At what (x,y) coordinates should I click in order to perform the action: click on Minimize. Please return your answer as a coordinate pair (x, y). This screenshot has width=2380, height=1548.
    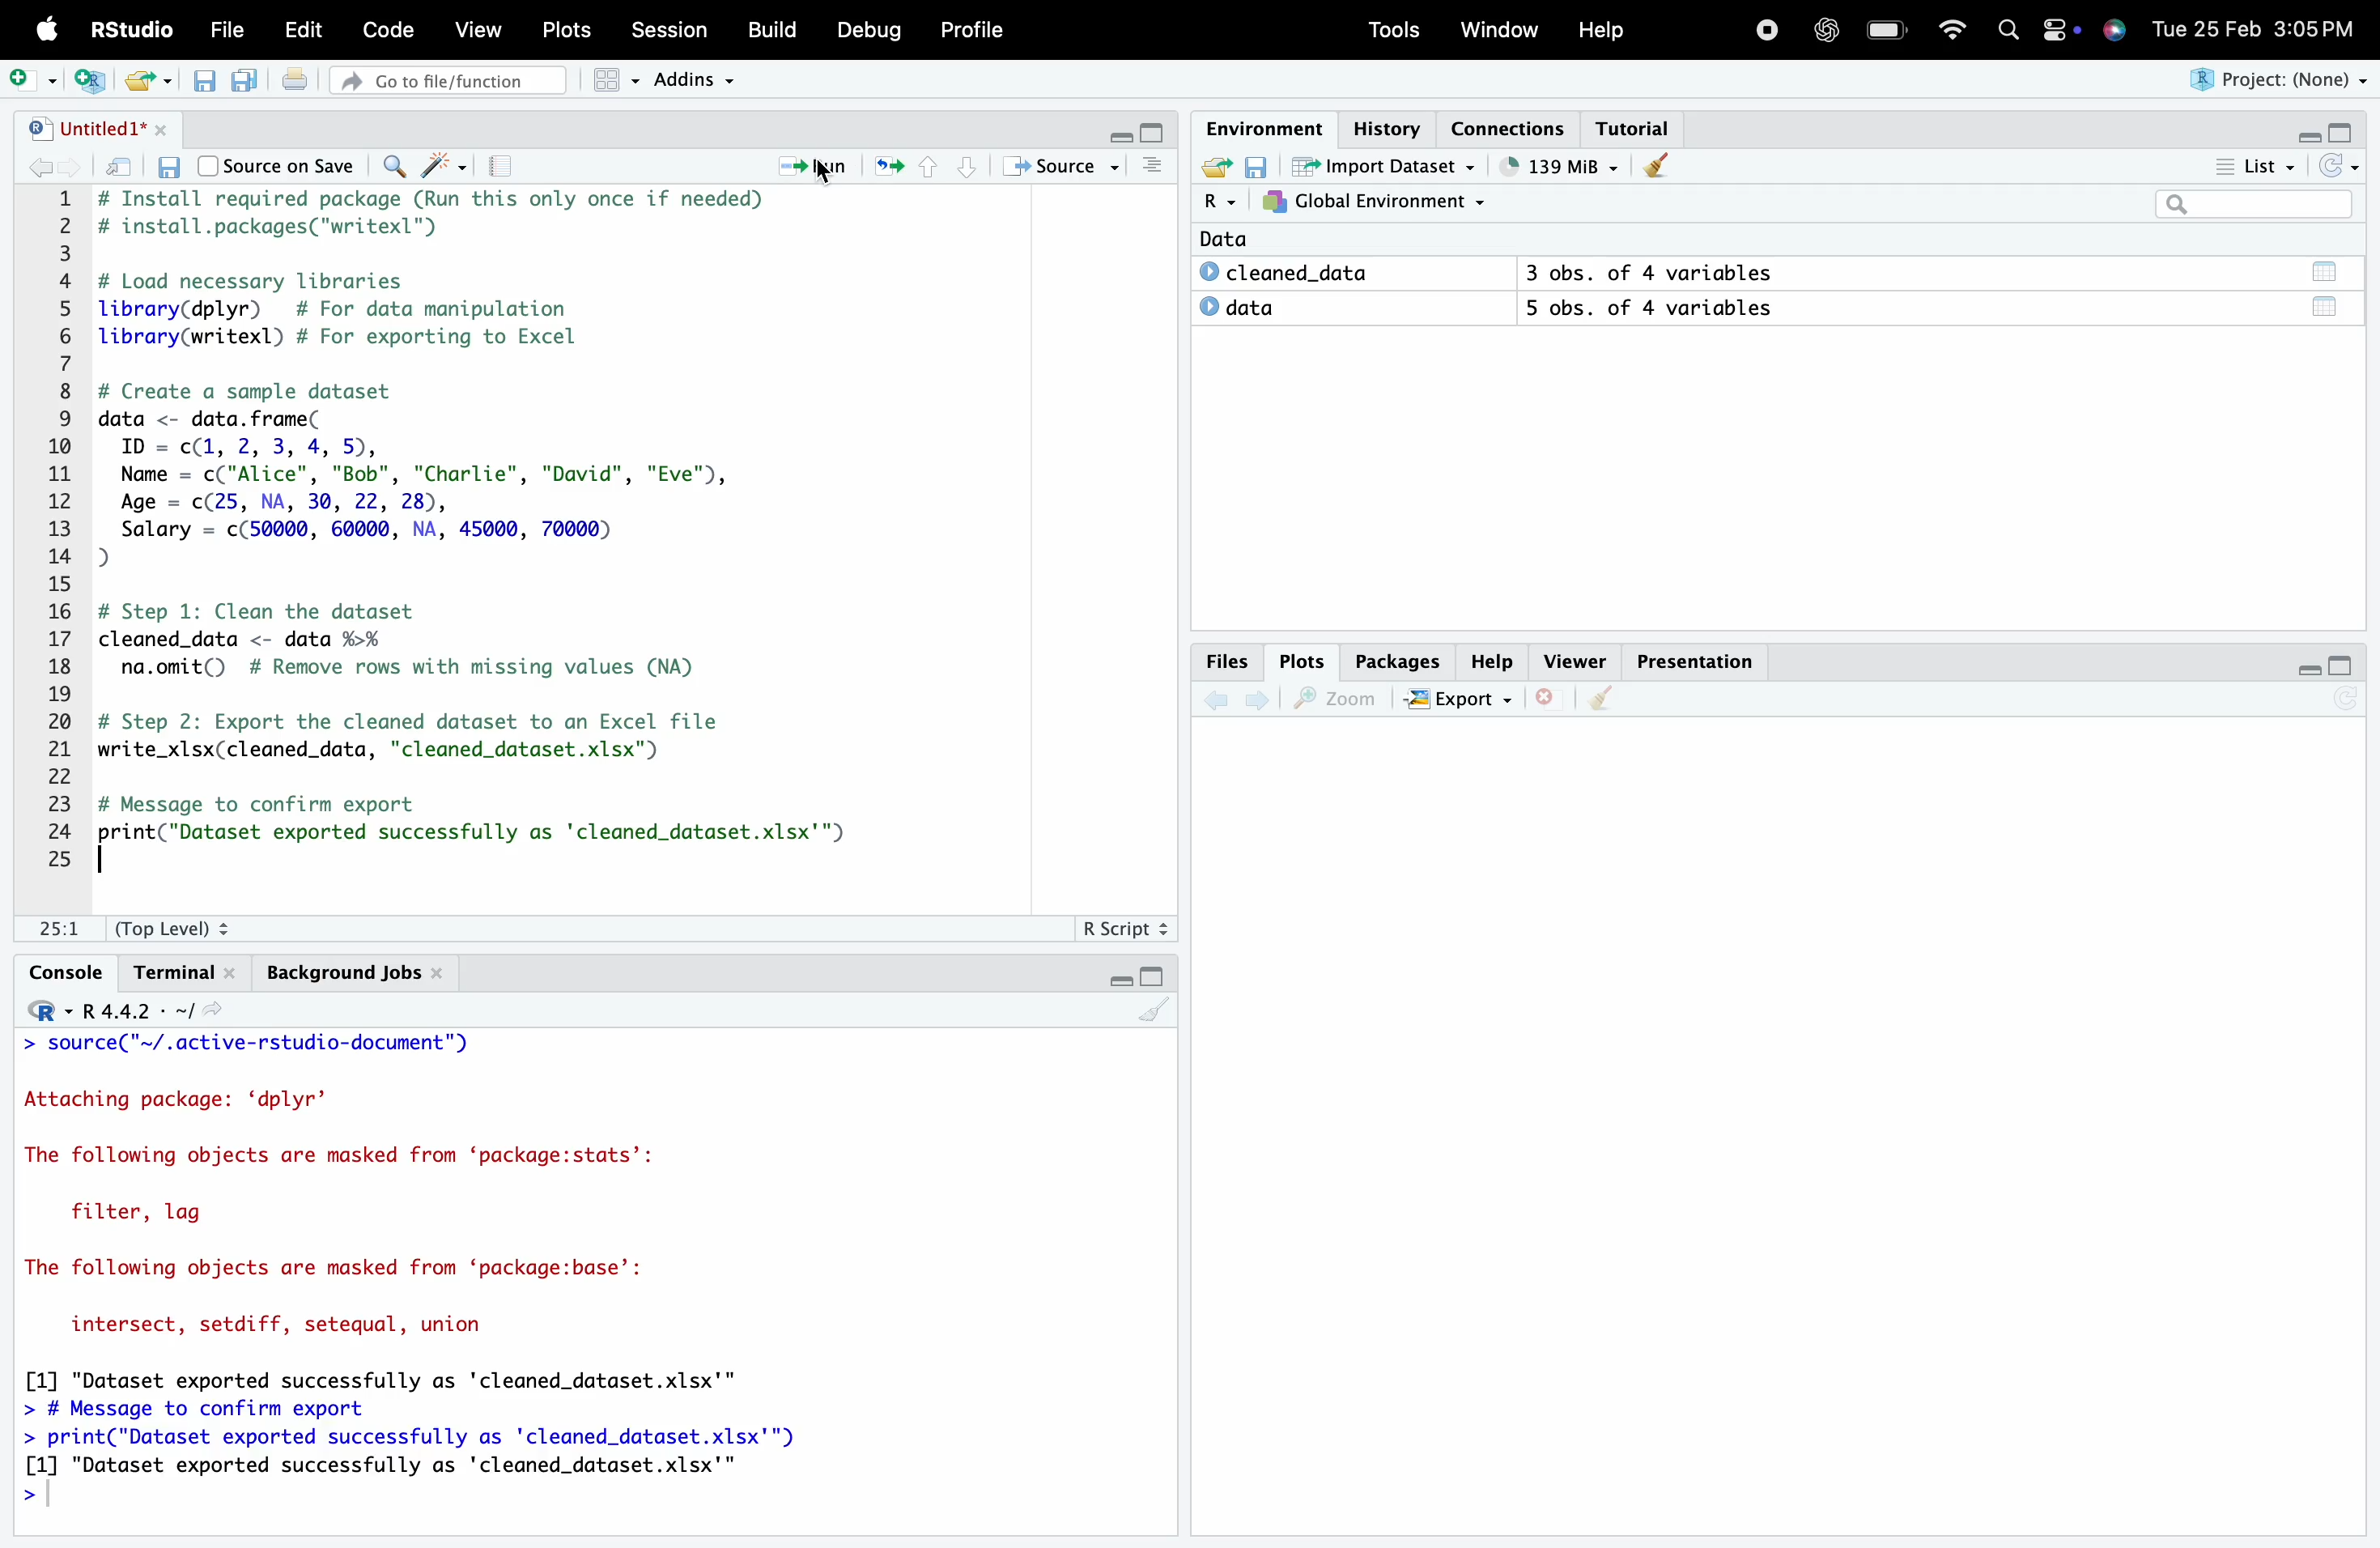
    Looking at the image, I should click on (1120, 981).